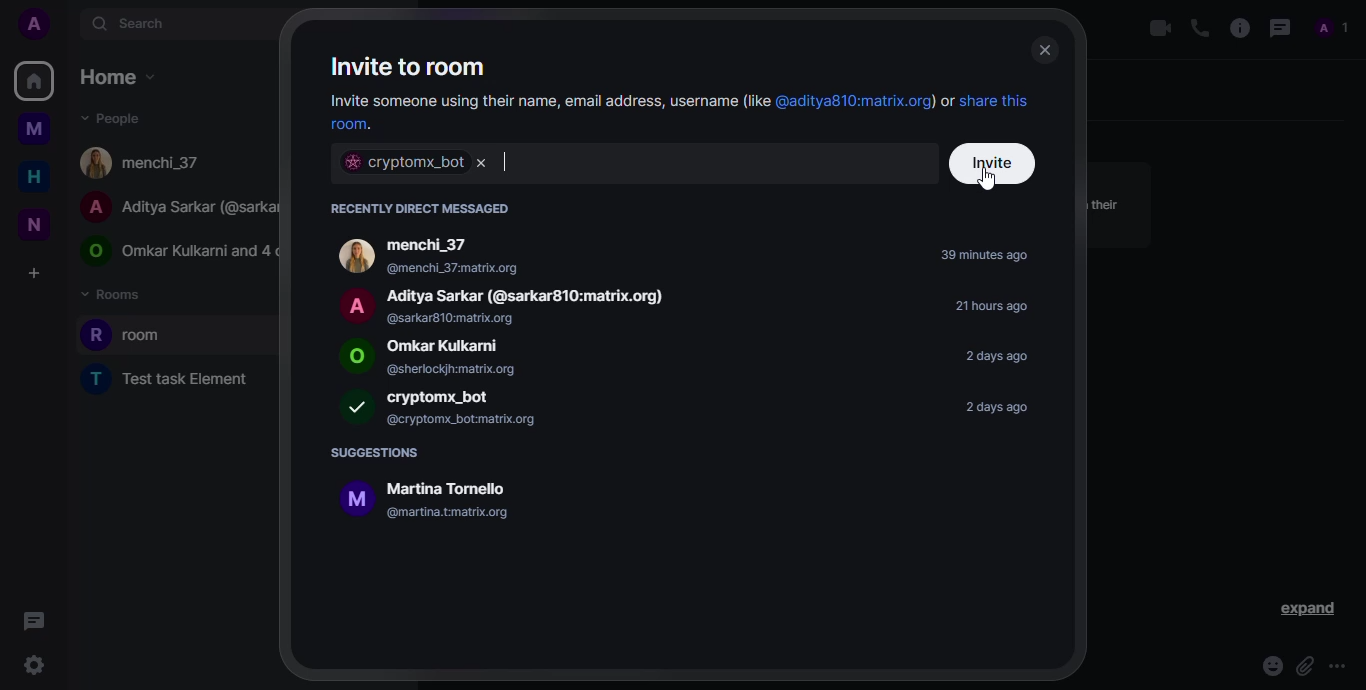 This screenshot has height=690, width=1366. I want to click on people, so click(122, 118).